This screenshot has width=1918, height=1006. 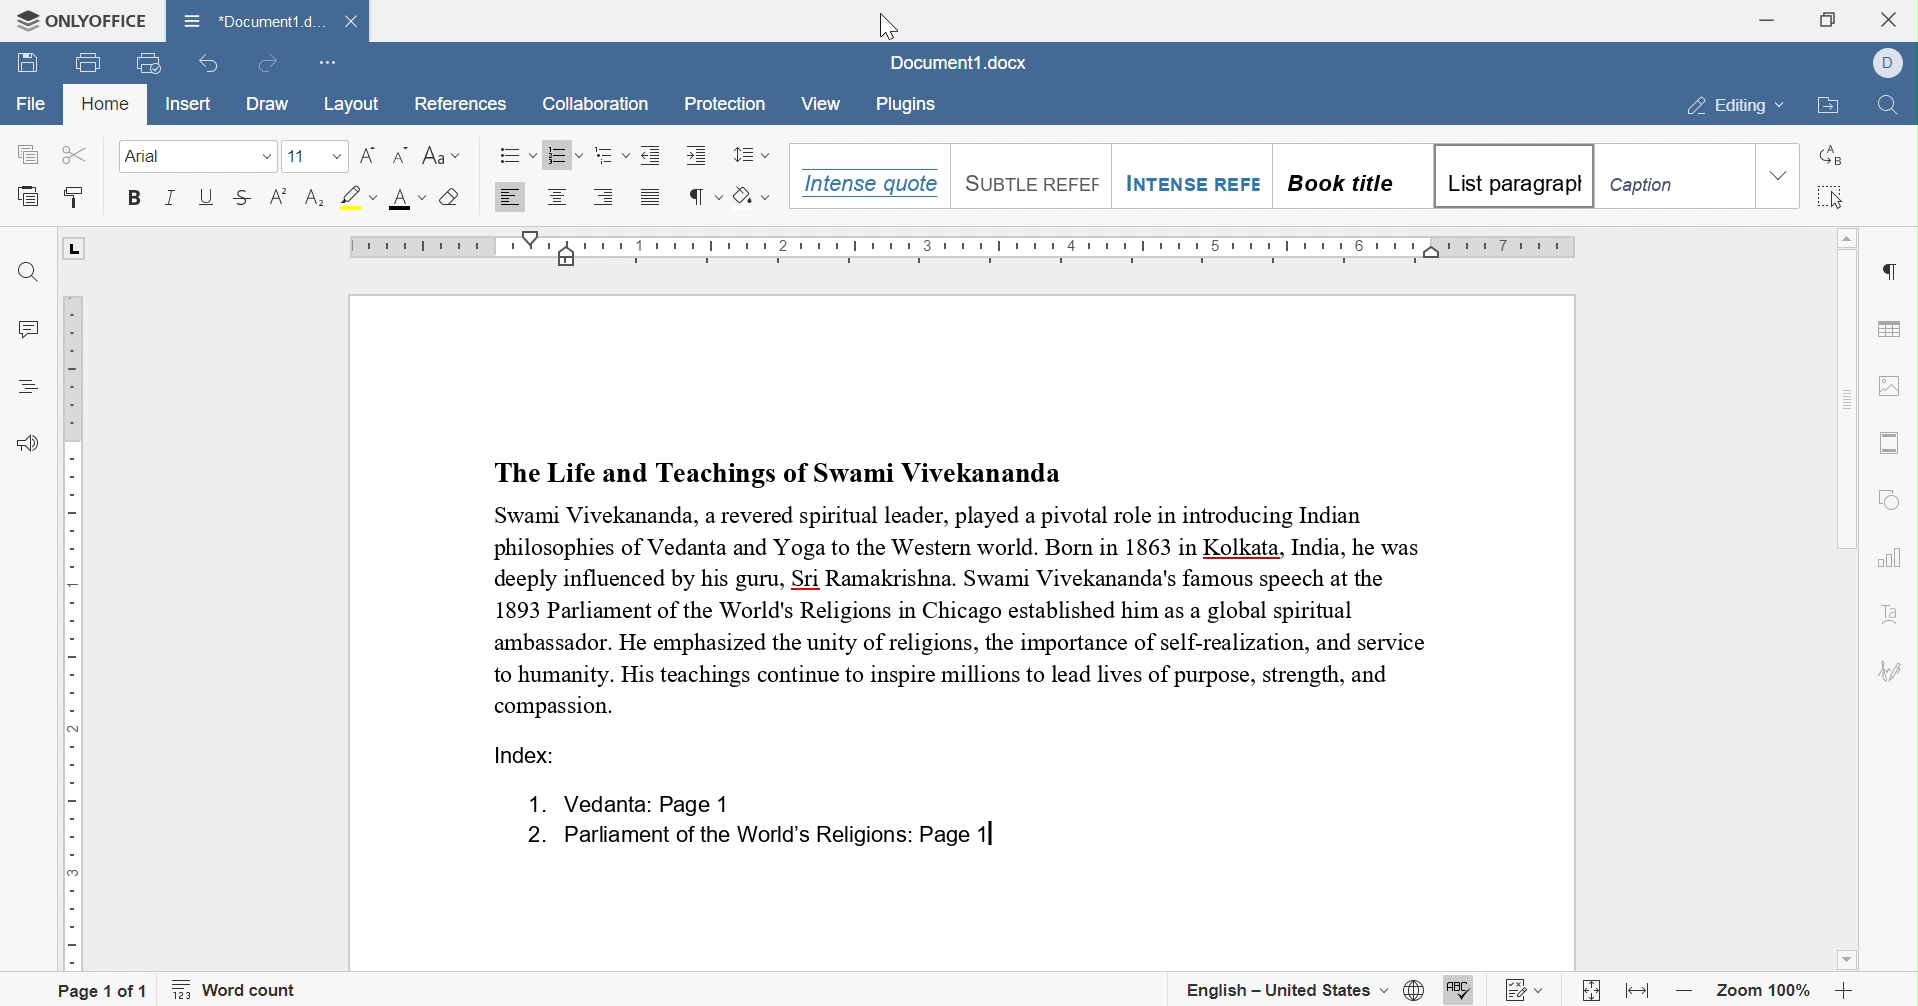 What do you see at coordinates (1780, 176) in the screenshot?
I see `drop down` at bounding box center [1780, 176].